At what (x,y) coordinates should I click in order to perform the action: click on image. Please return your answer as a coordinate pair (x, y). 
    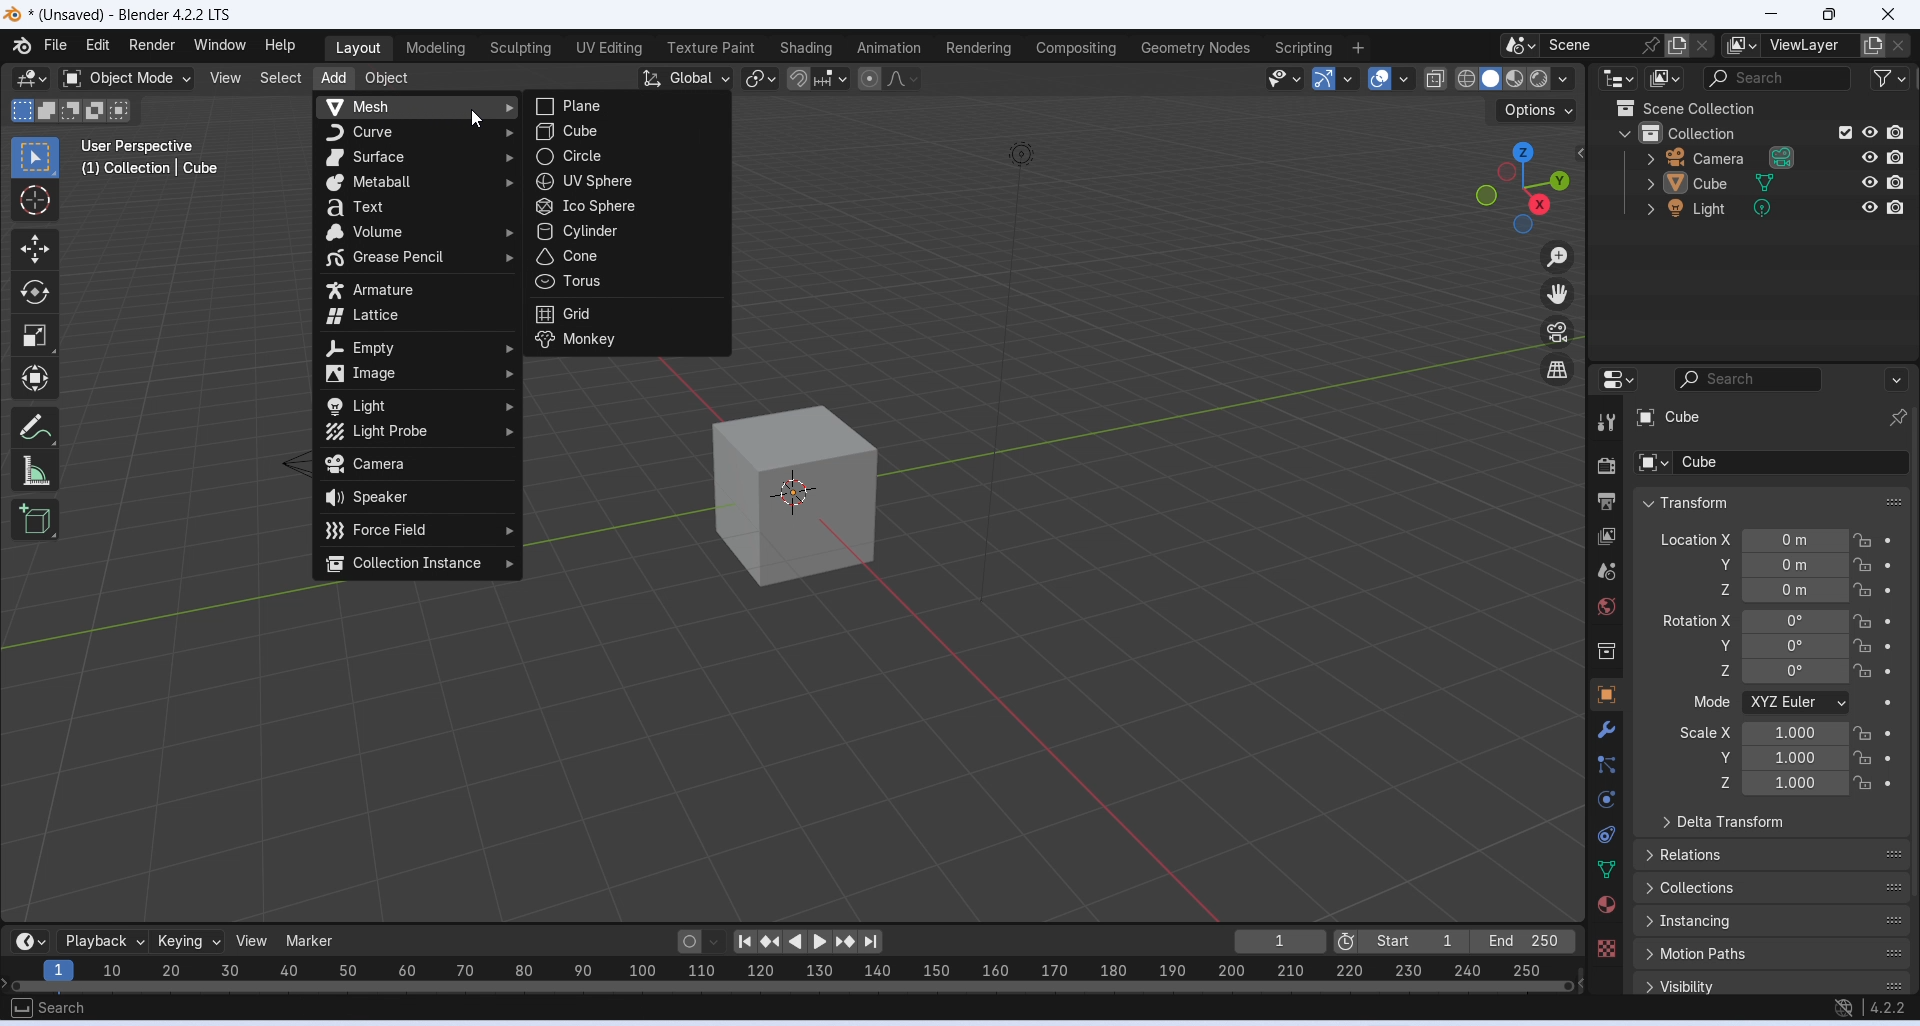
    Looking at the image, I should click on (415, 375).